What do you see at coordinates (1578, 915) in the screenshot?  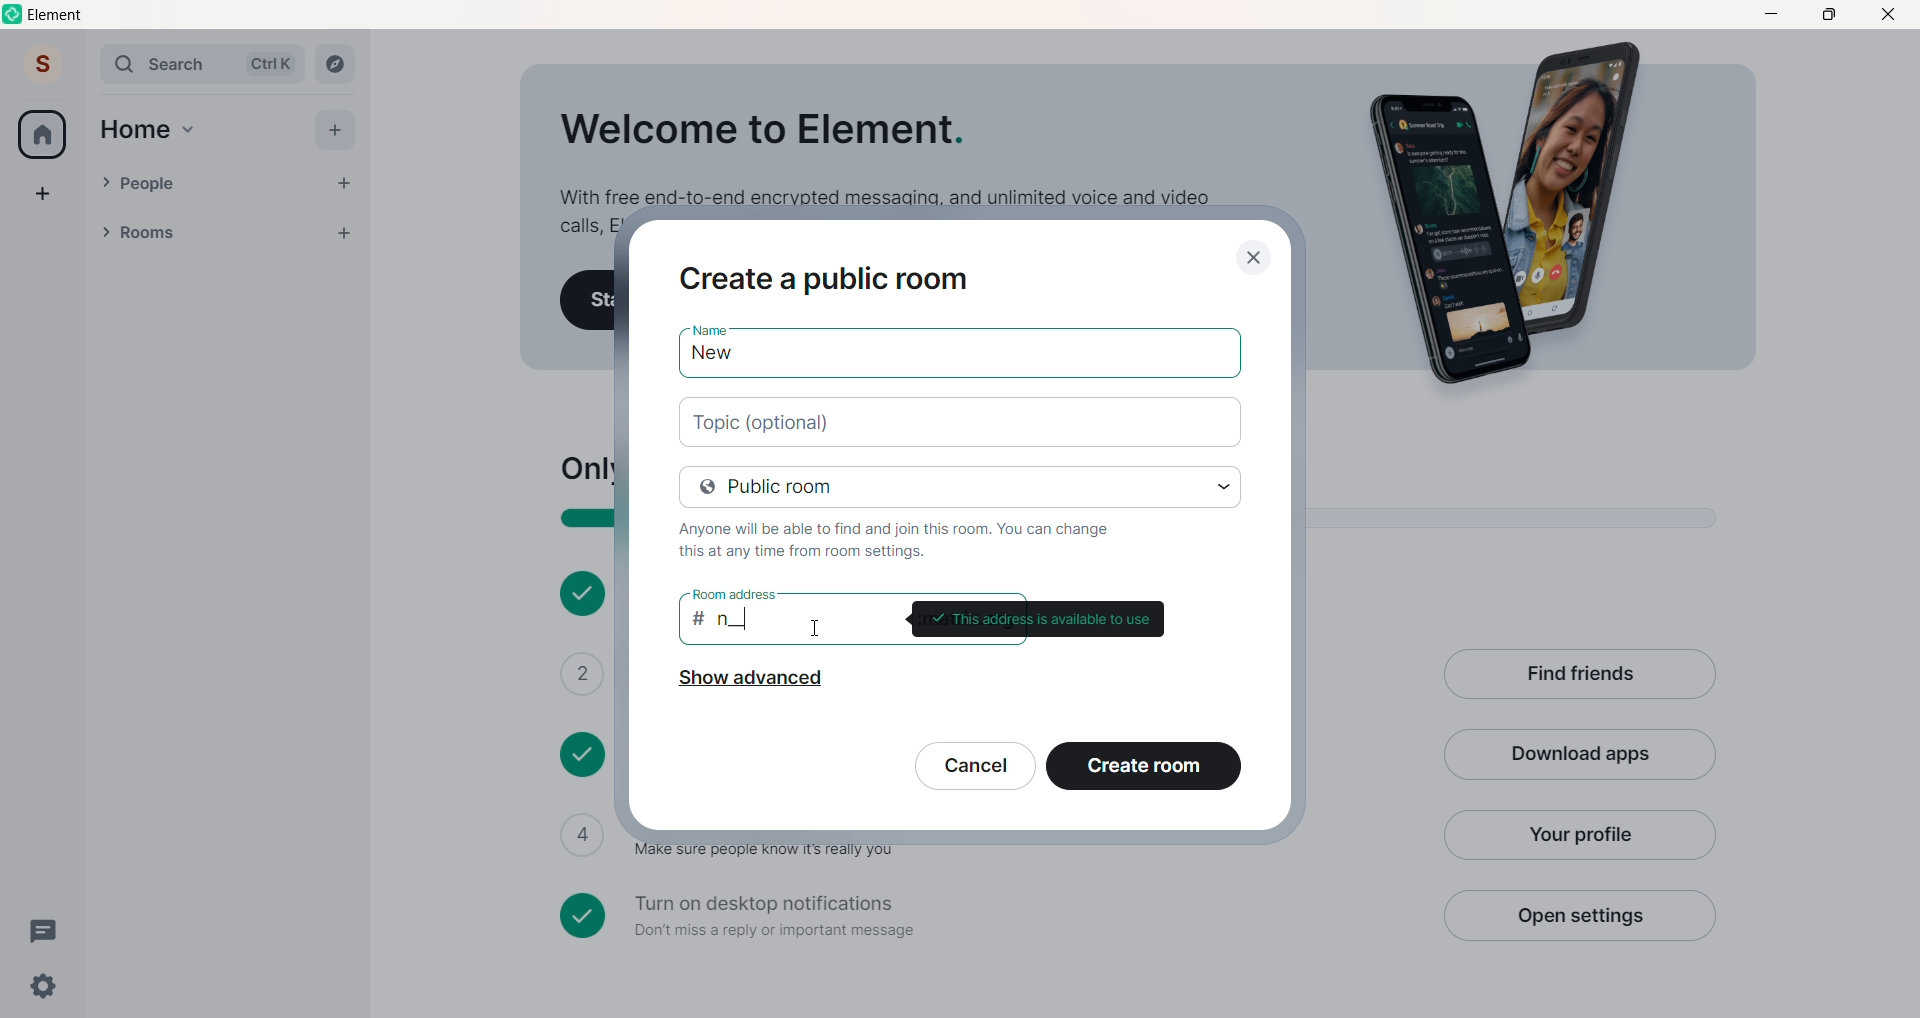 I see `Open Settings` at bounding box center [1578, 915].